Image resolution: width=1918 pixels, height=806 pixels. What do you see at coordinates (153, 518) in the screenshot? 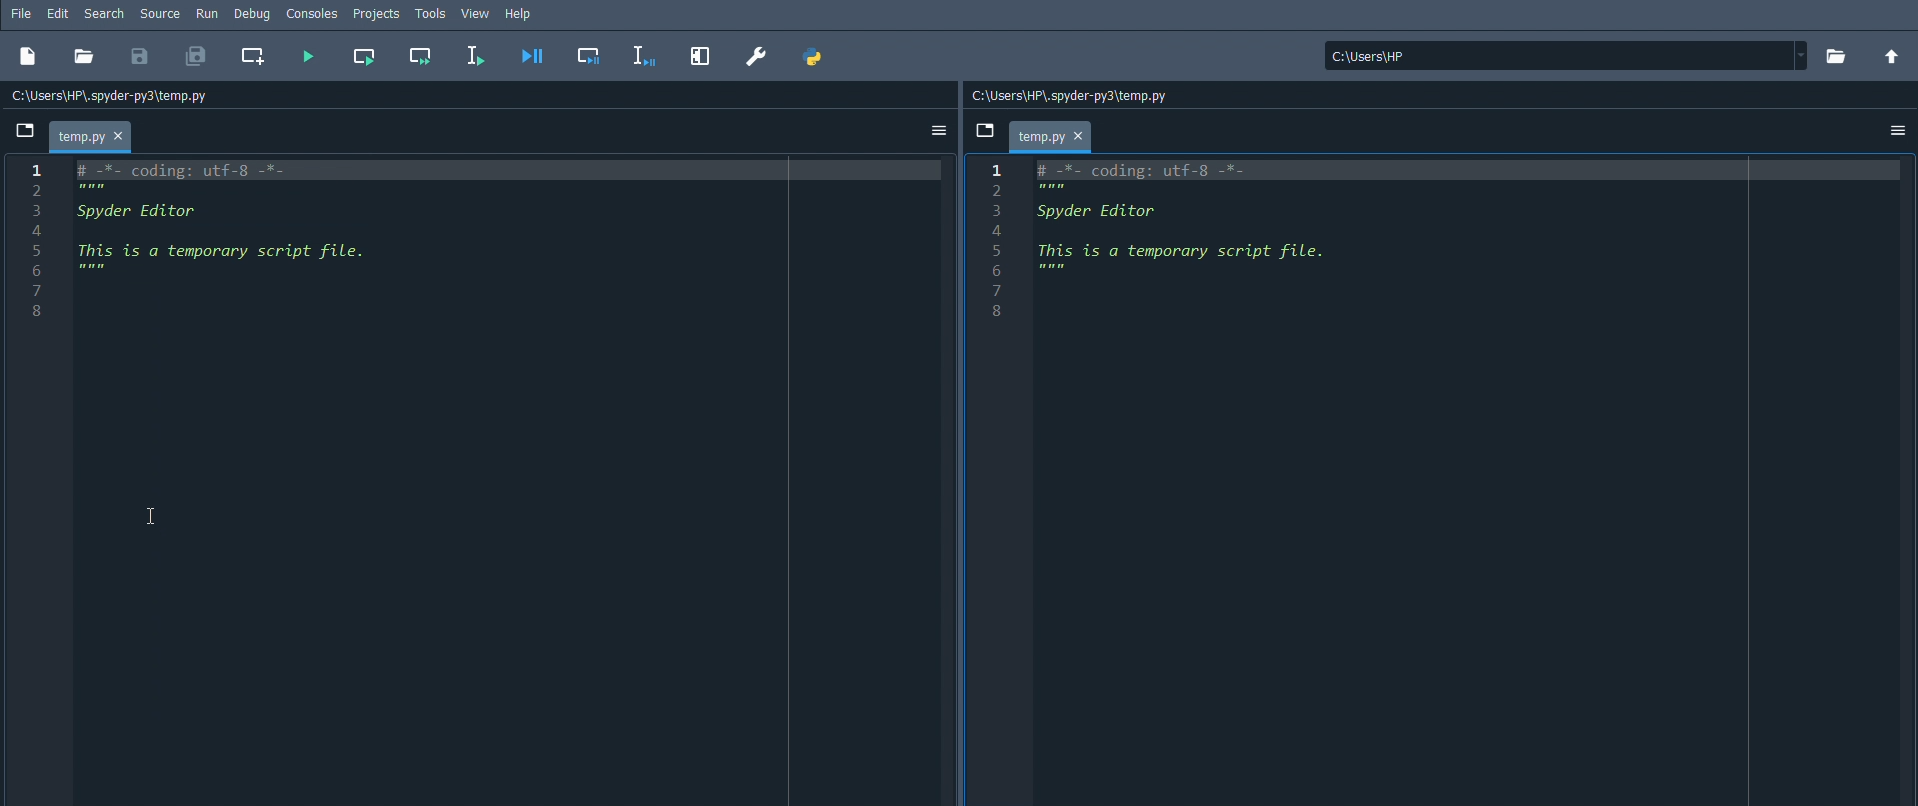
I see `cursor` at bounding box center [153, 518].